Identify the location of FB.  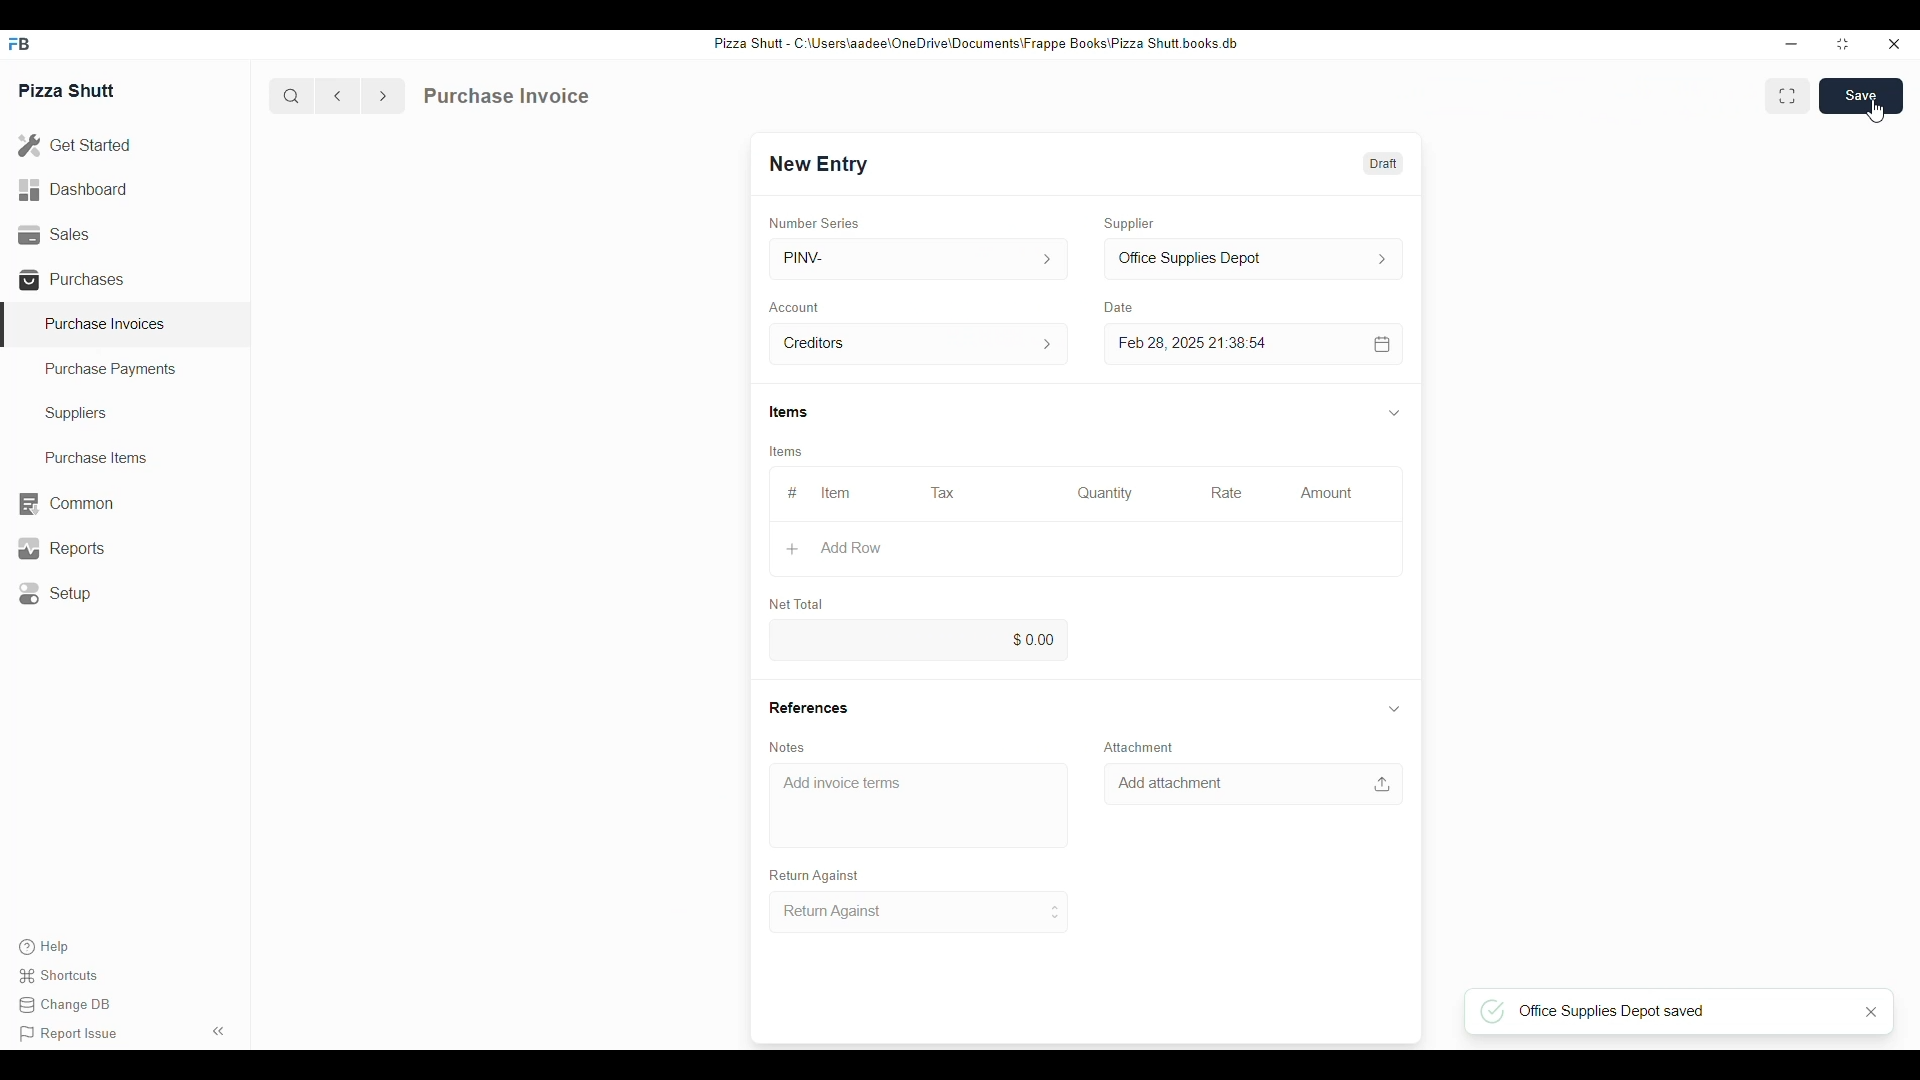
(22, 44).